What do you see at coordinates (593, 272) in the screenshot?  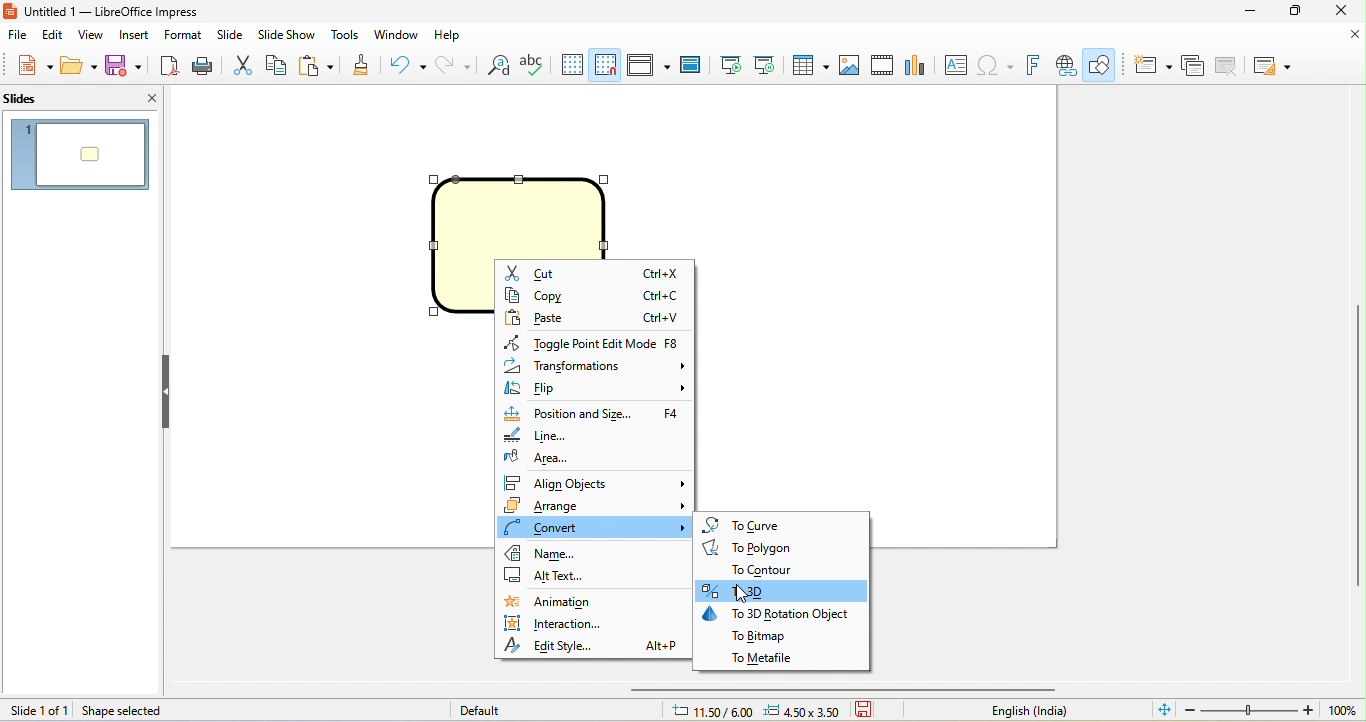 I see `cut` at bounding box center [593, 272].